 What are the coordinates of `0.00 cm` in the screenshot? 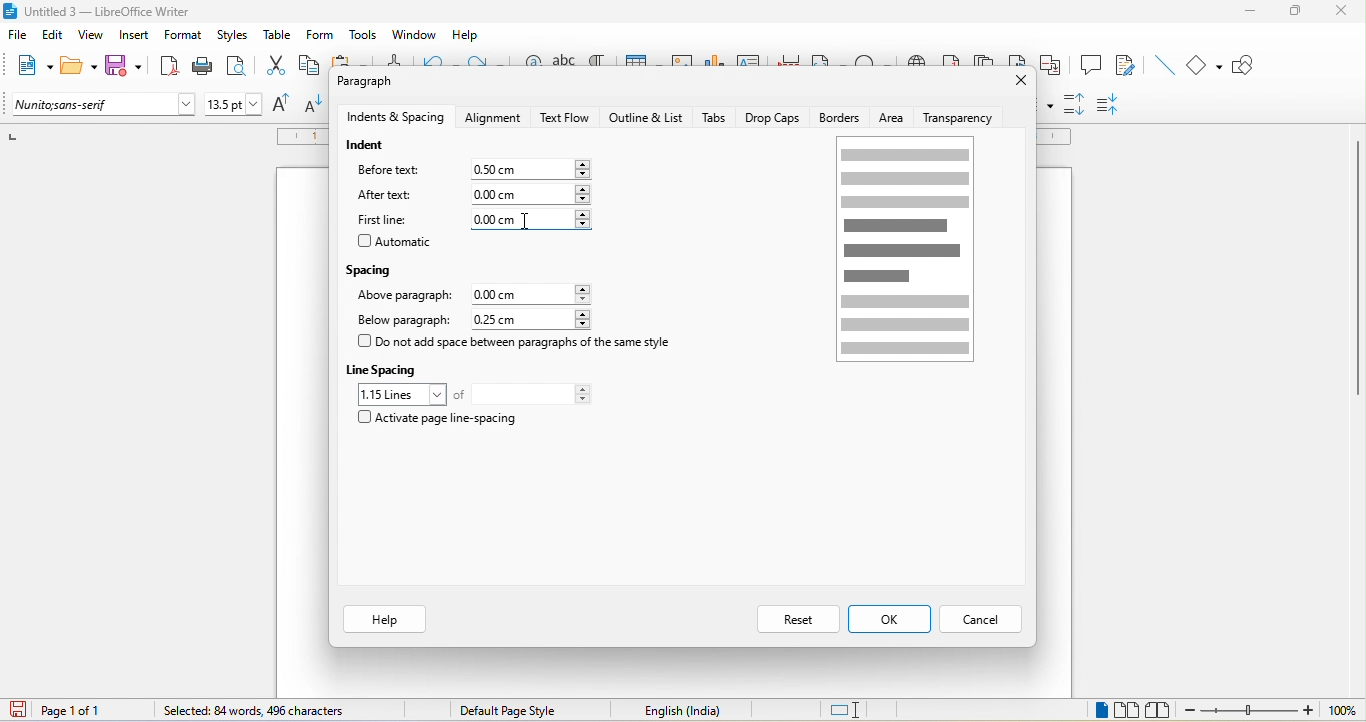 It's located at (516, 295).